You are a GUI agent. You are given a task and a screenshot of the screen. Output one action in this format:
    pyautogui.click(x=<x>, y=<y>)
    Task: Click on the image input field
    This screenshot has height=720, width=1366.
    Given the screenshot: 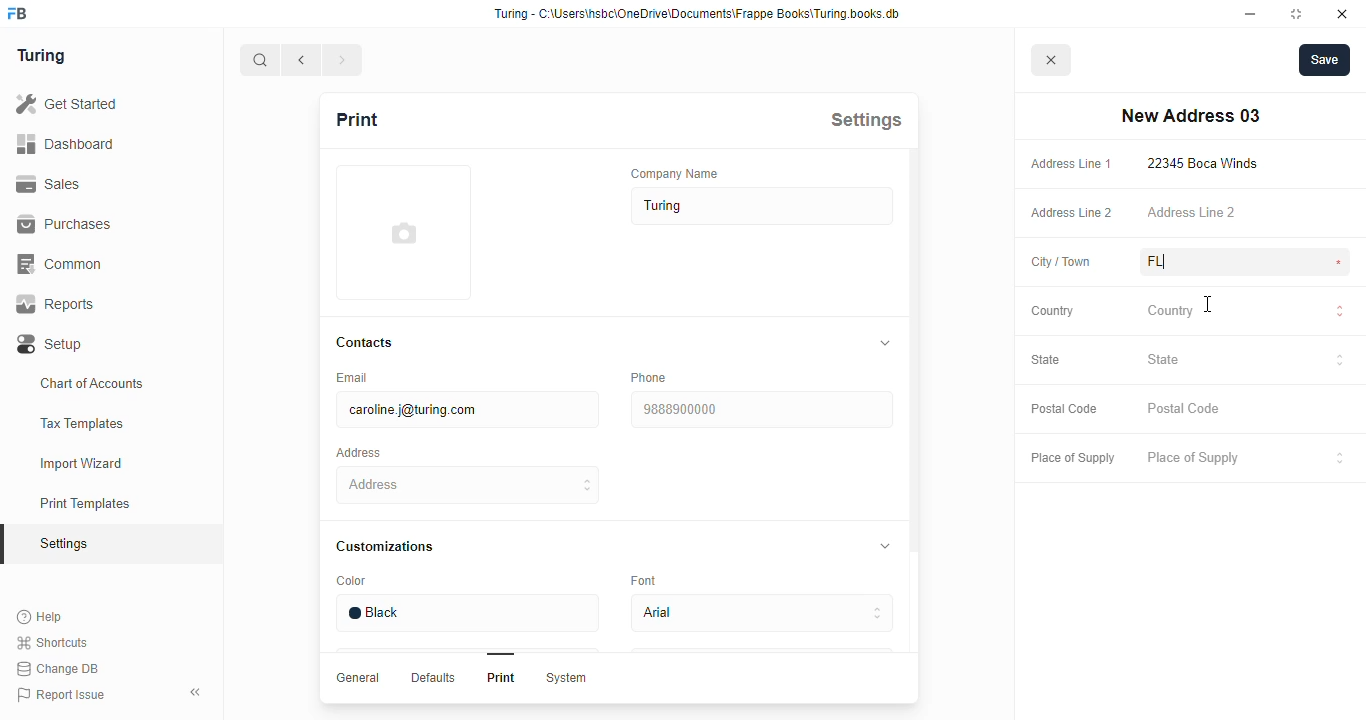 What is the action you would take?
    pyautogui.click(x=401, y=232)
    